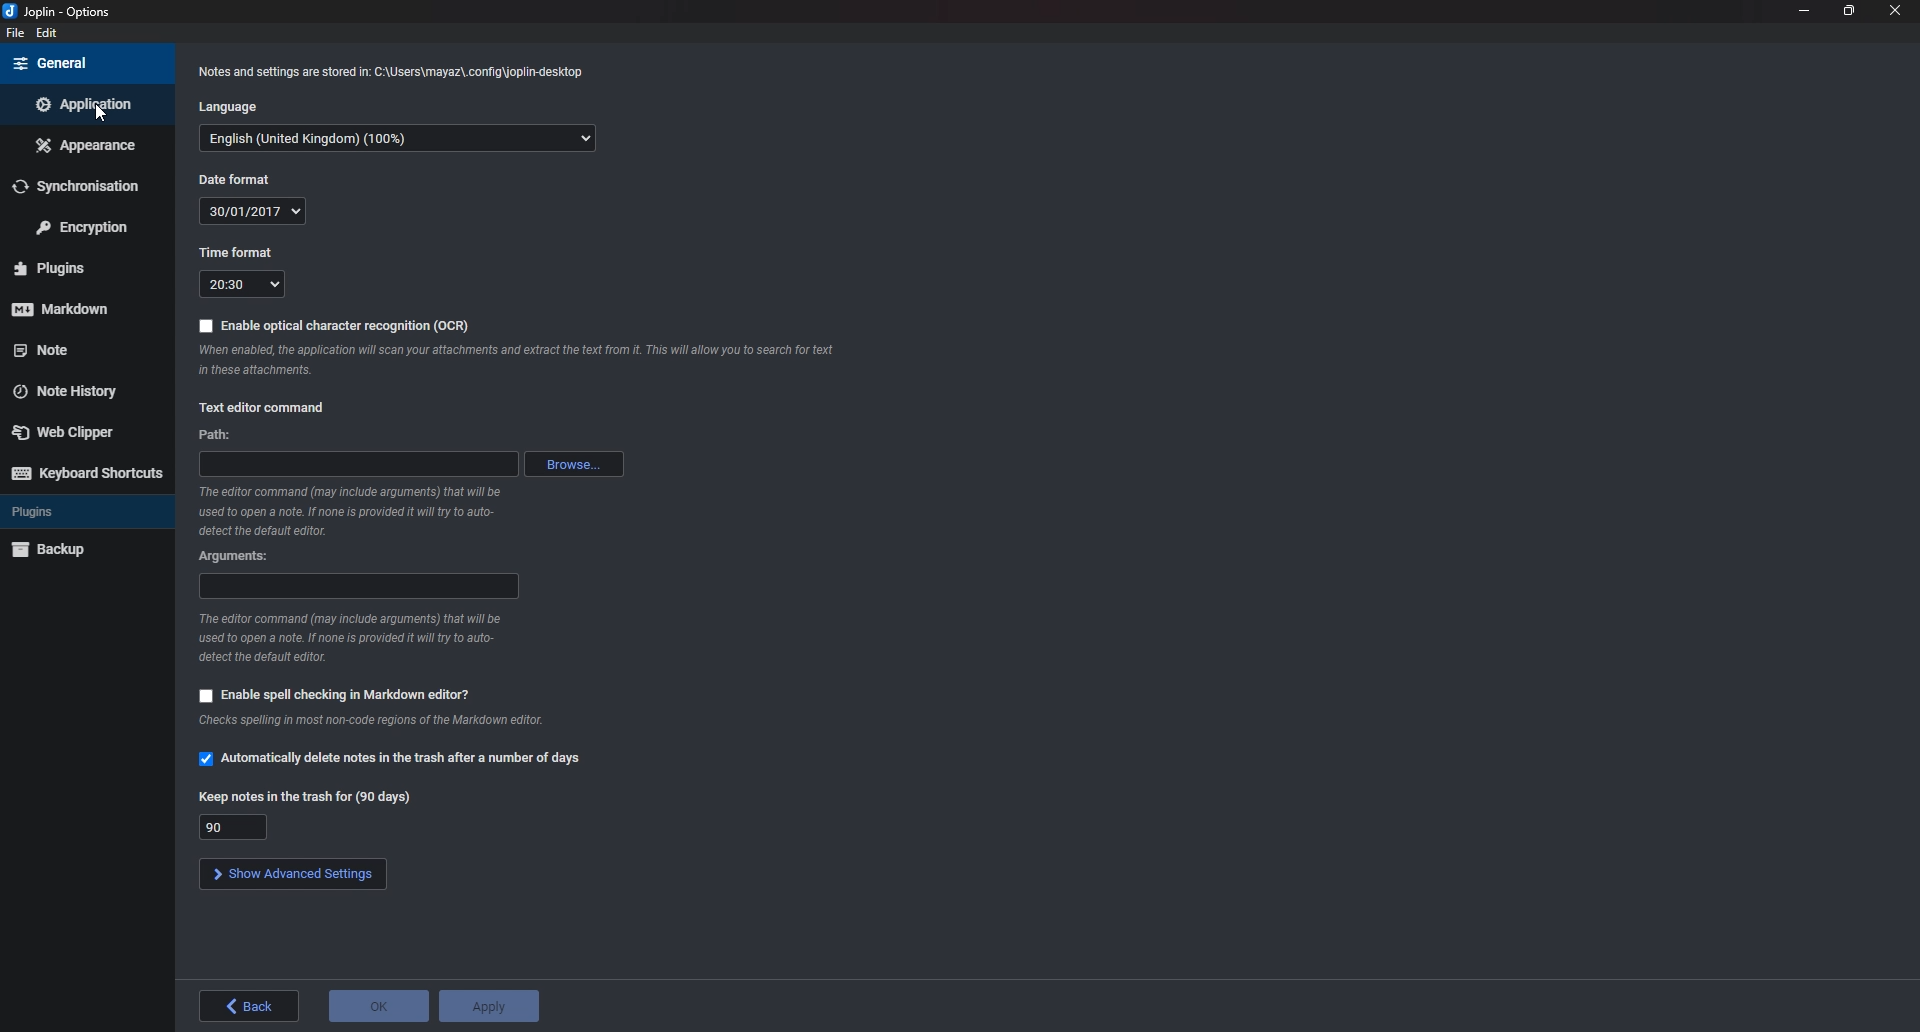  I want to click on Language, so click(229, 108).